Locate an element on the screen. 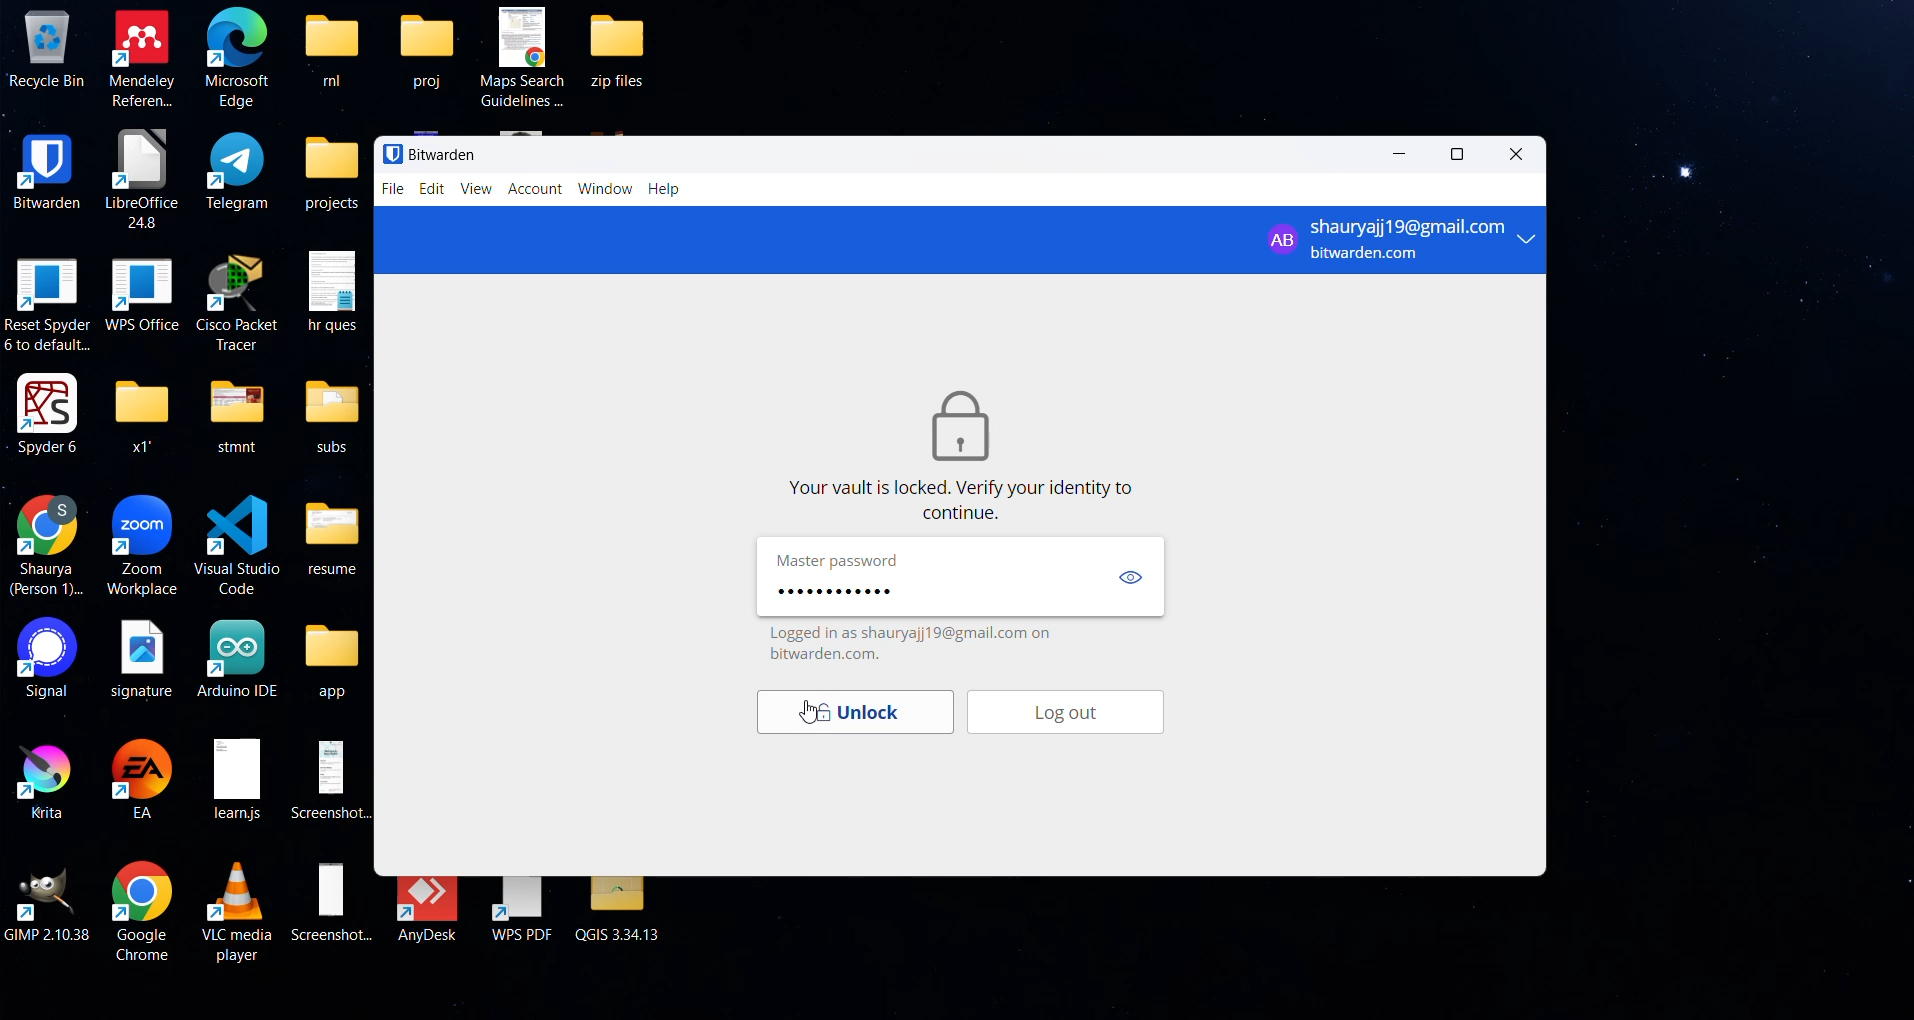 The height and width of the screenshot is (1020, 1914). close is located at coordinates (1510, 158).